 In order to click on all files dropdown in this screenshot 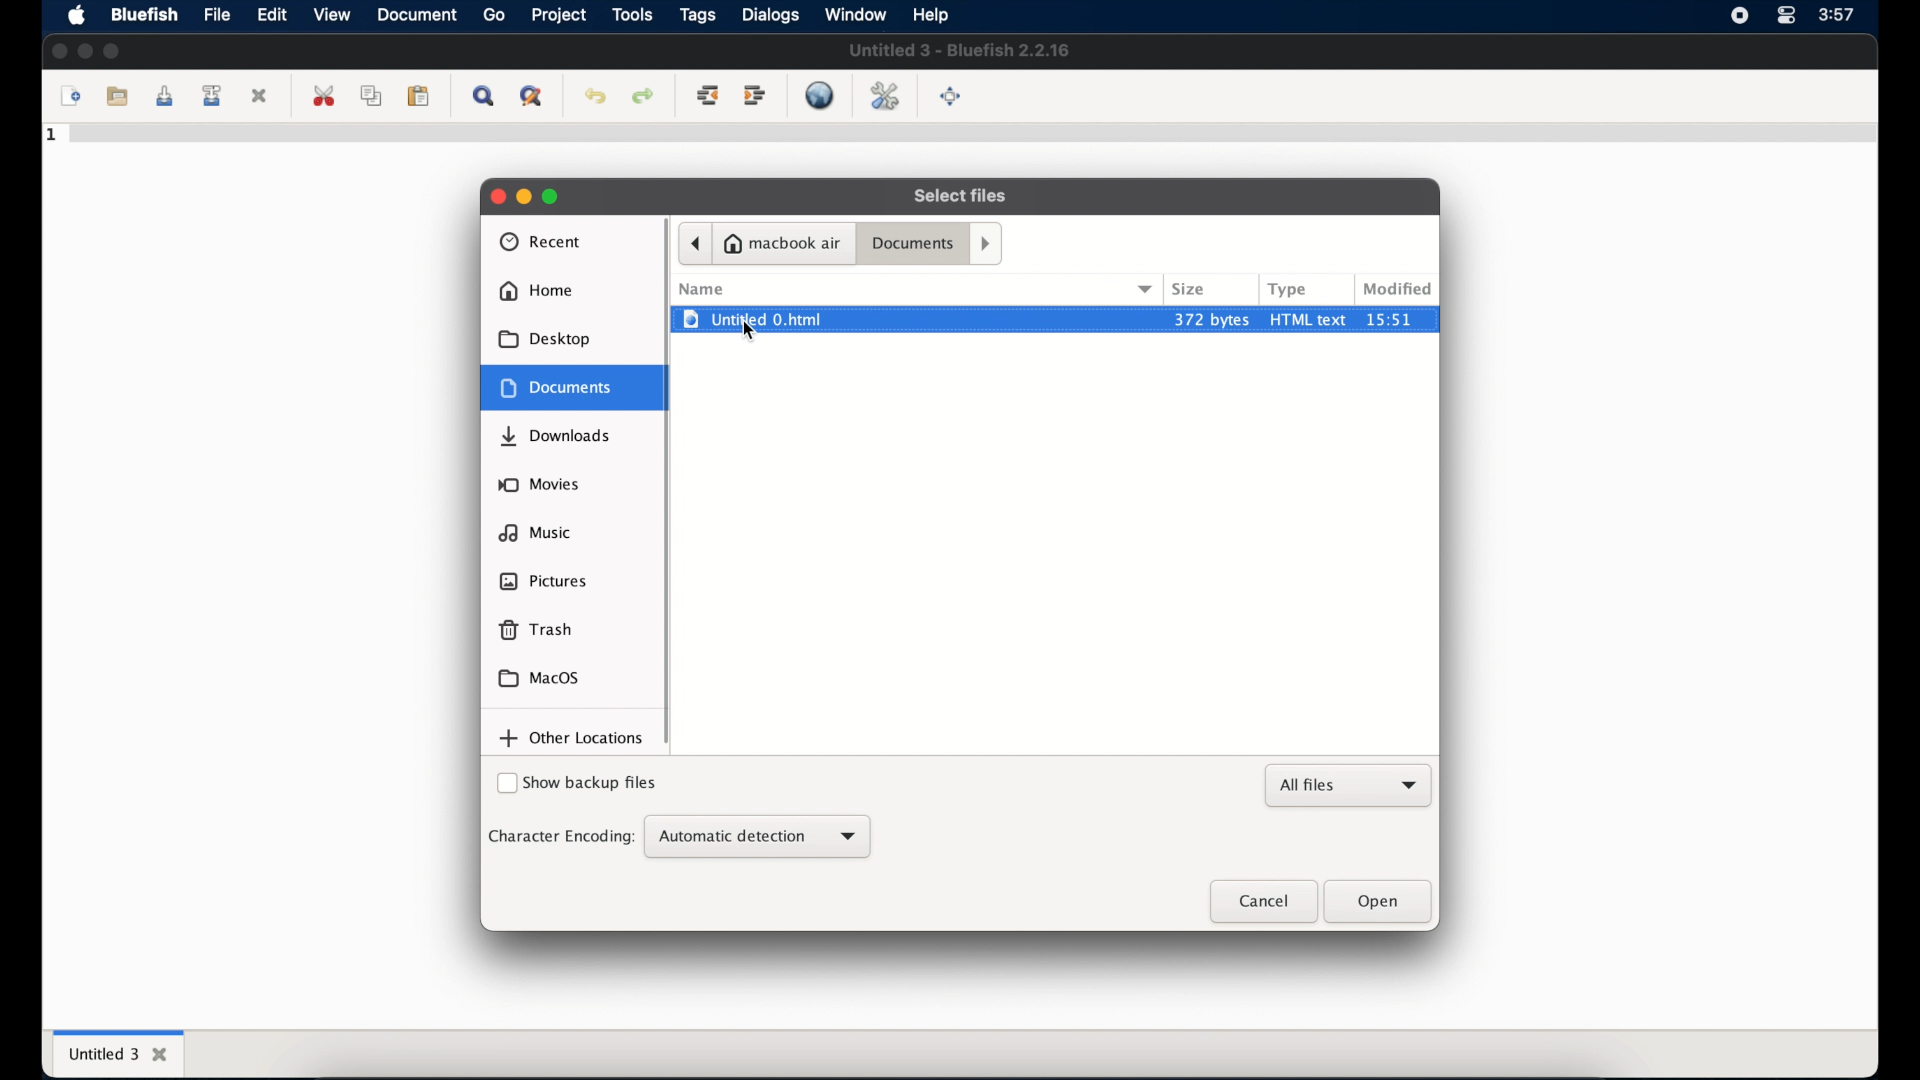, I will do `click(1350, 786)`.